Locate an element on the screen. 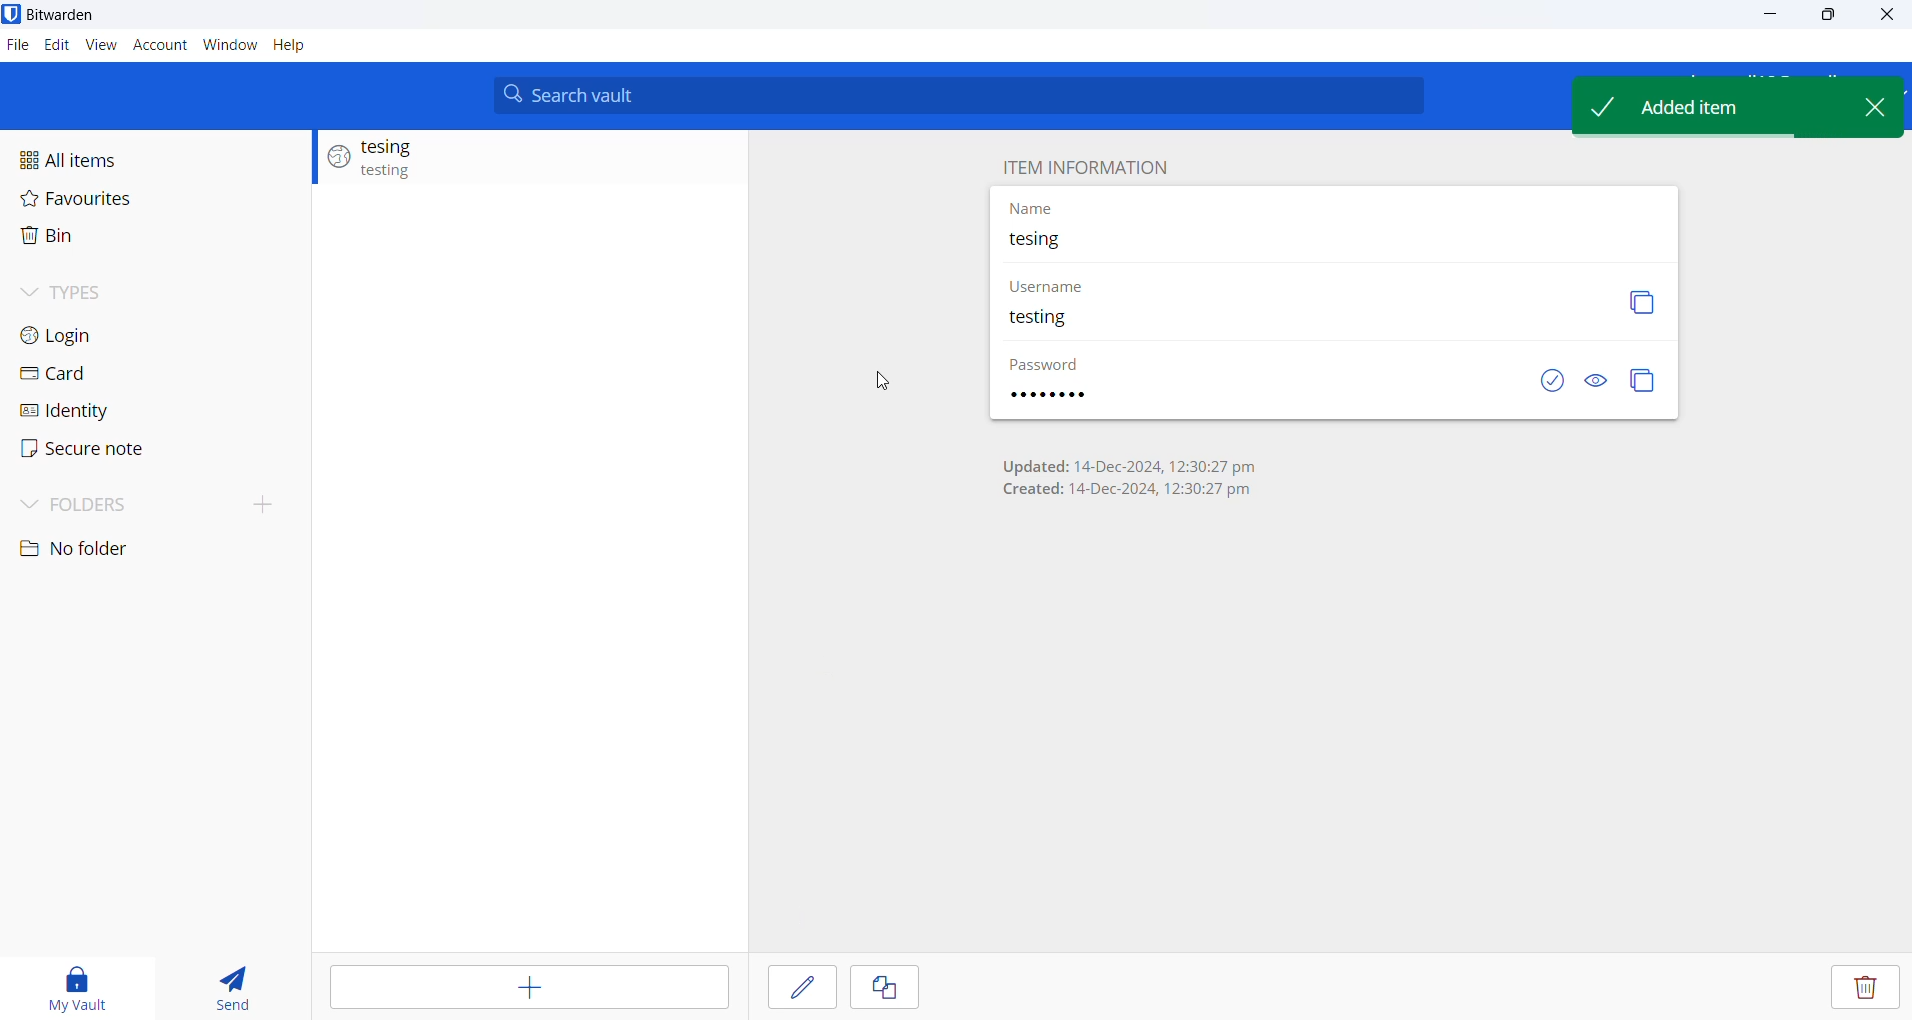 The image size is (1912, 1020). Bitwarden is located at coordinates (68, 15).